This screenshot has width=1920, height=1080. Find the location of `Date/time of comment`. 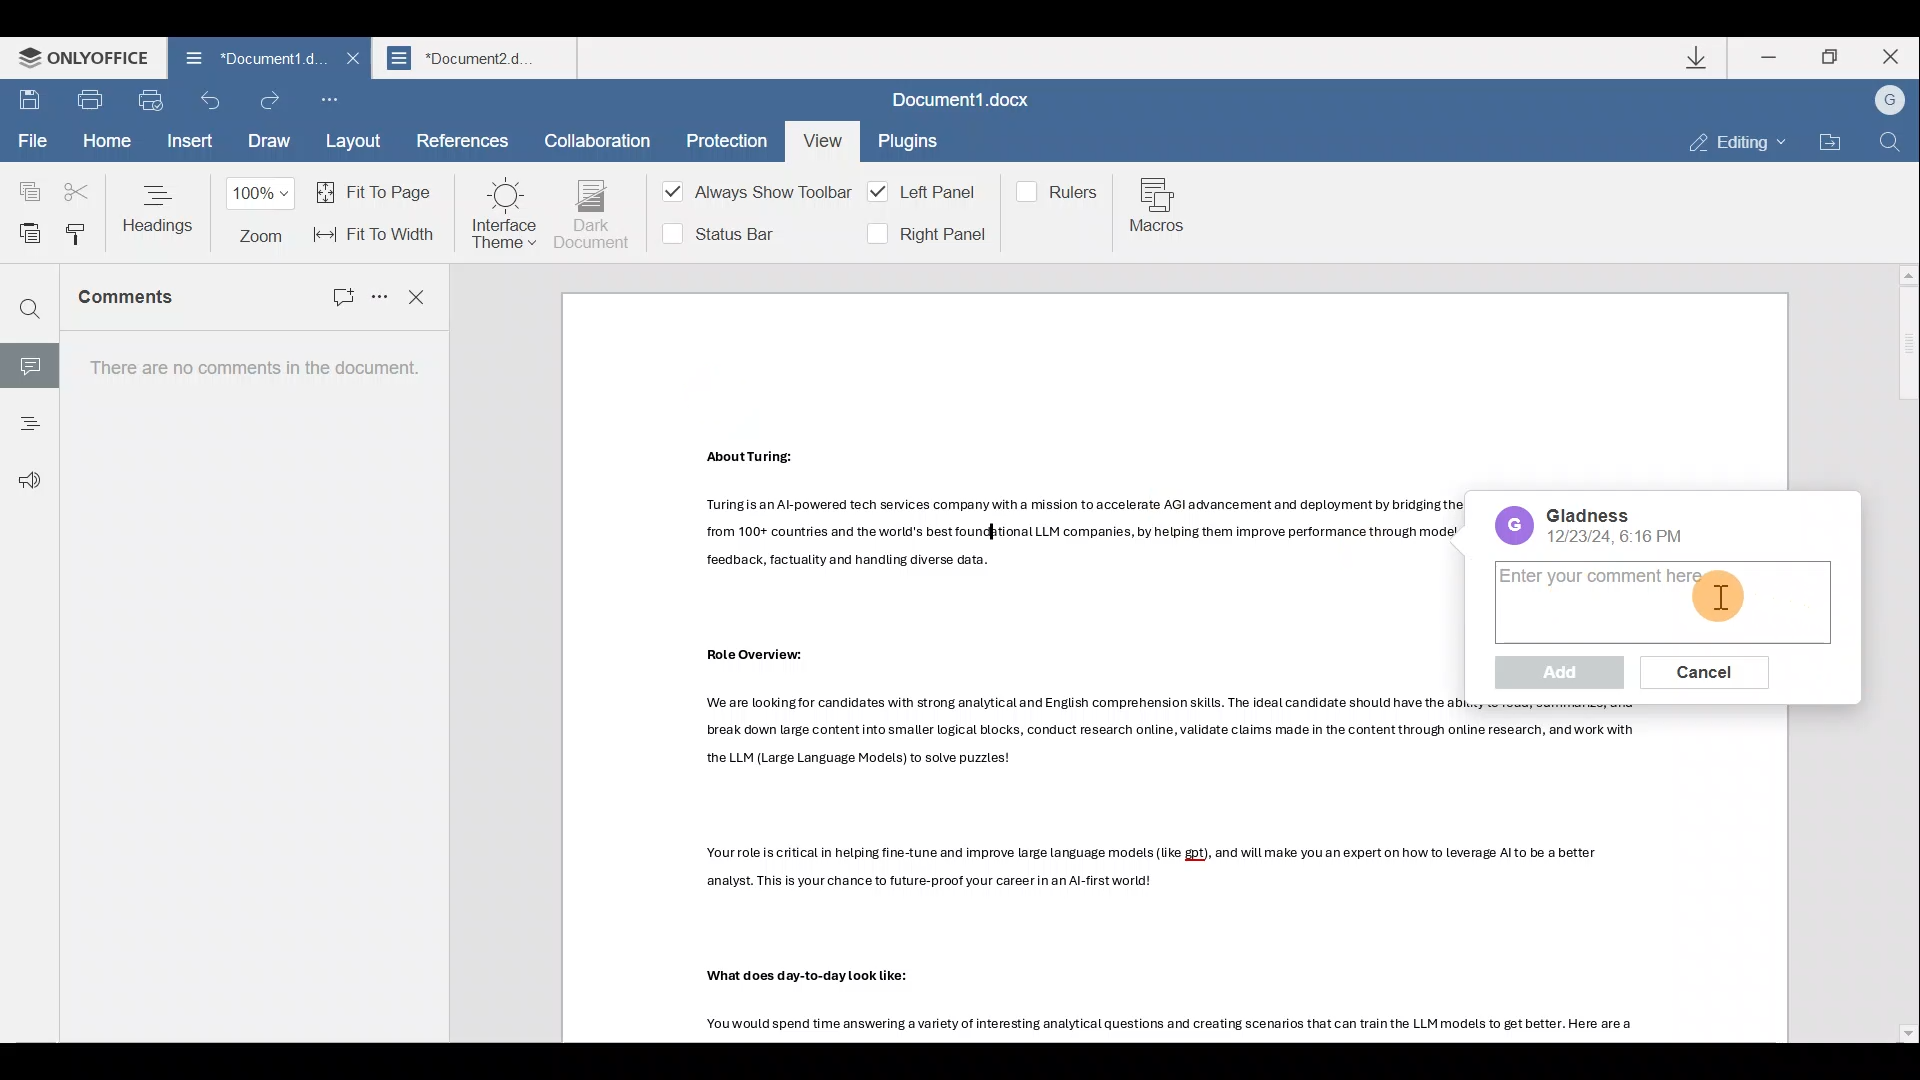

Date/time of comment is located at coordinates (1616, 525).